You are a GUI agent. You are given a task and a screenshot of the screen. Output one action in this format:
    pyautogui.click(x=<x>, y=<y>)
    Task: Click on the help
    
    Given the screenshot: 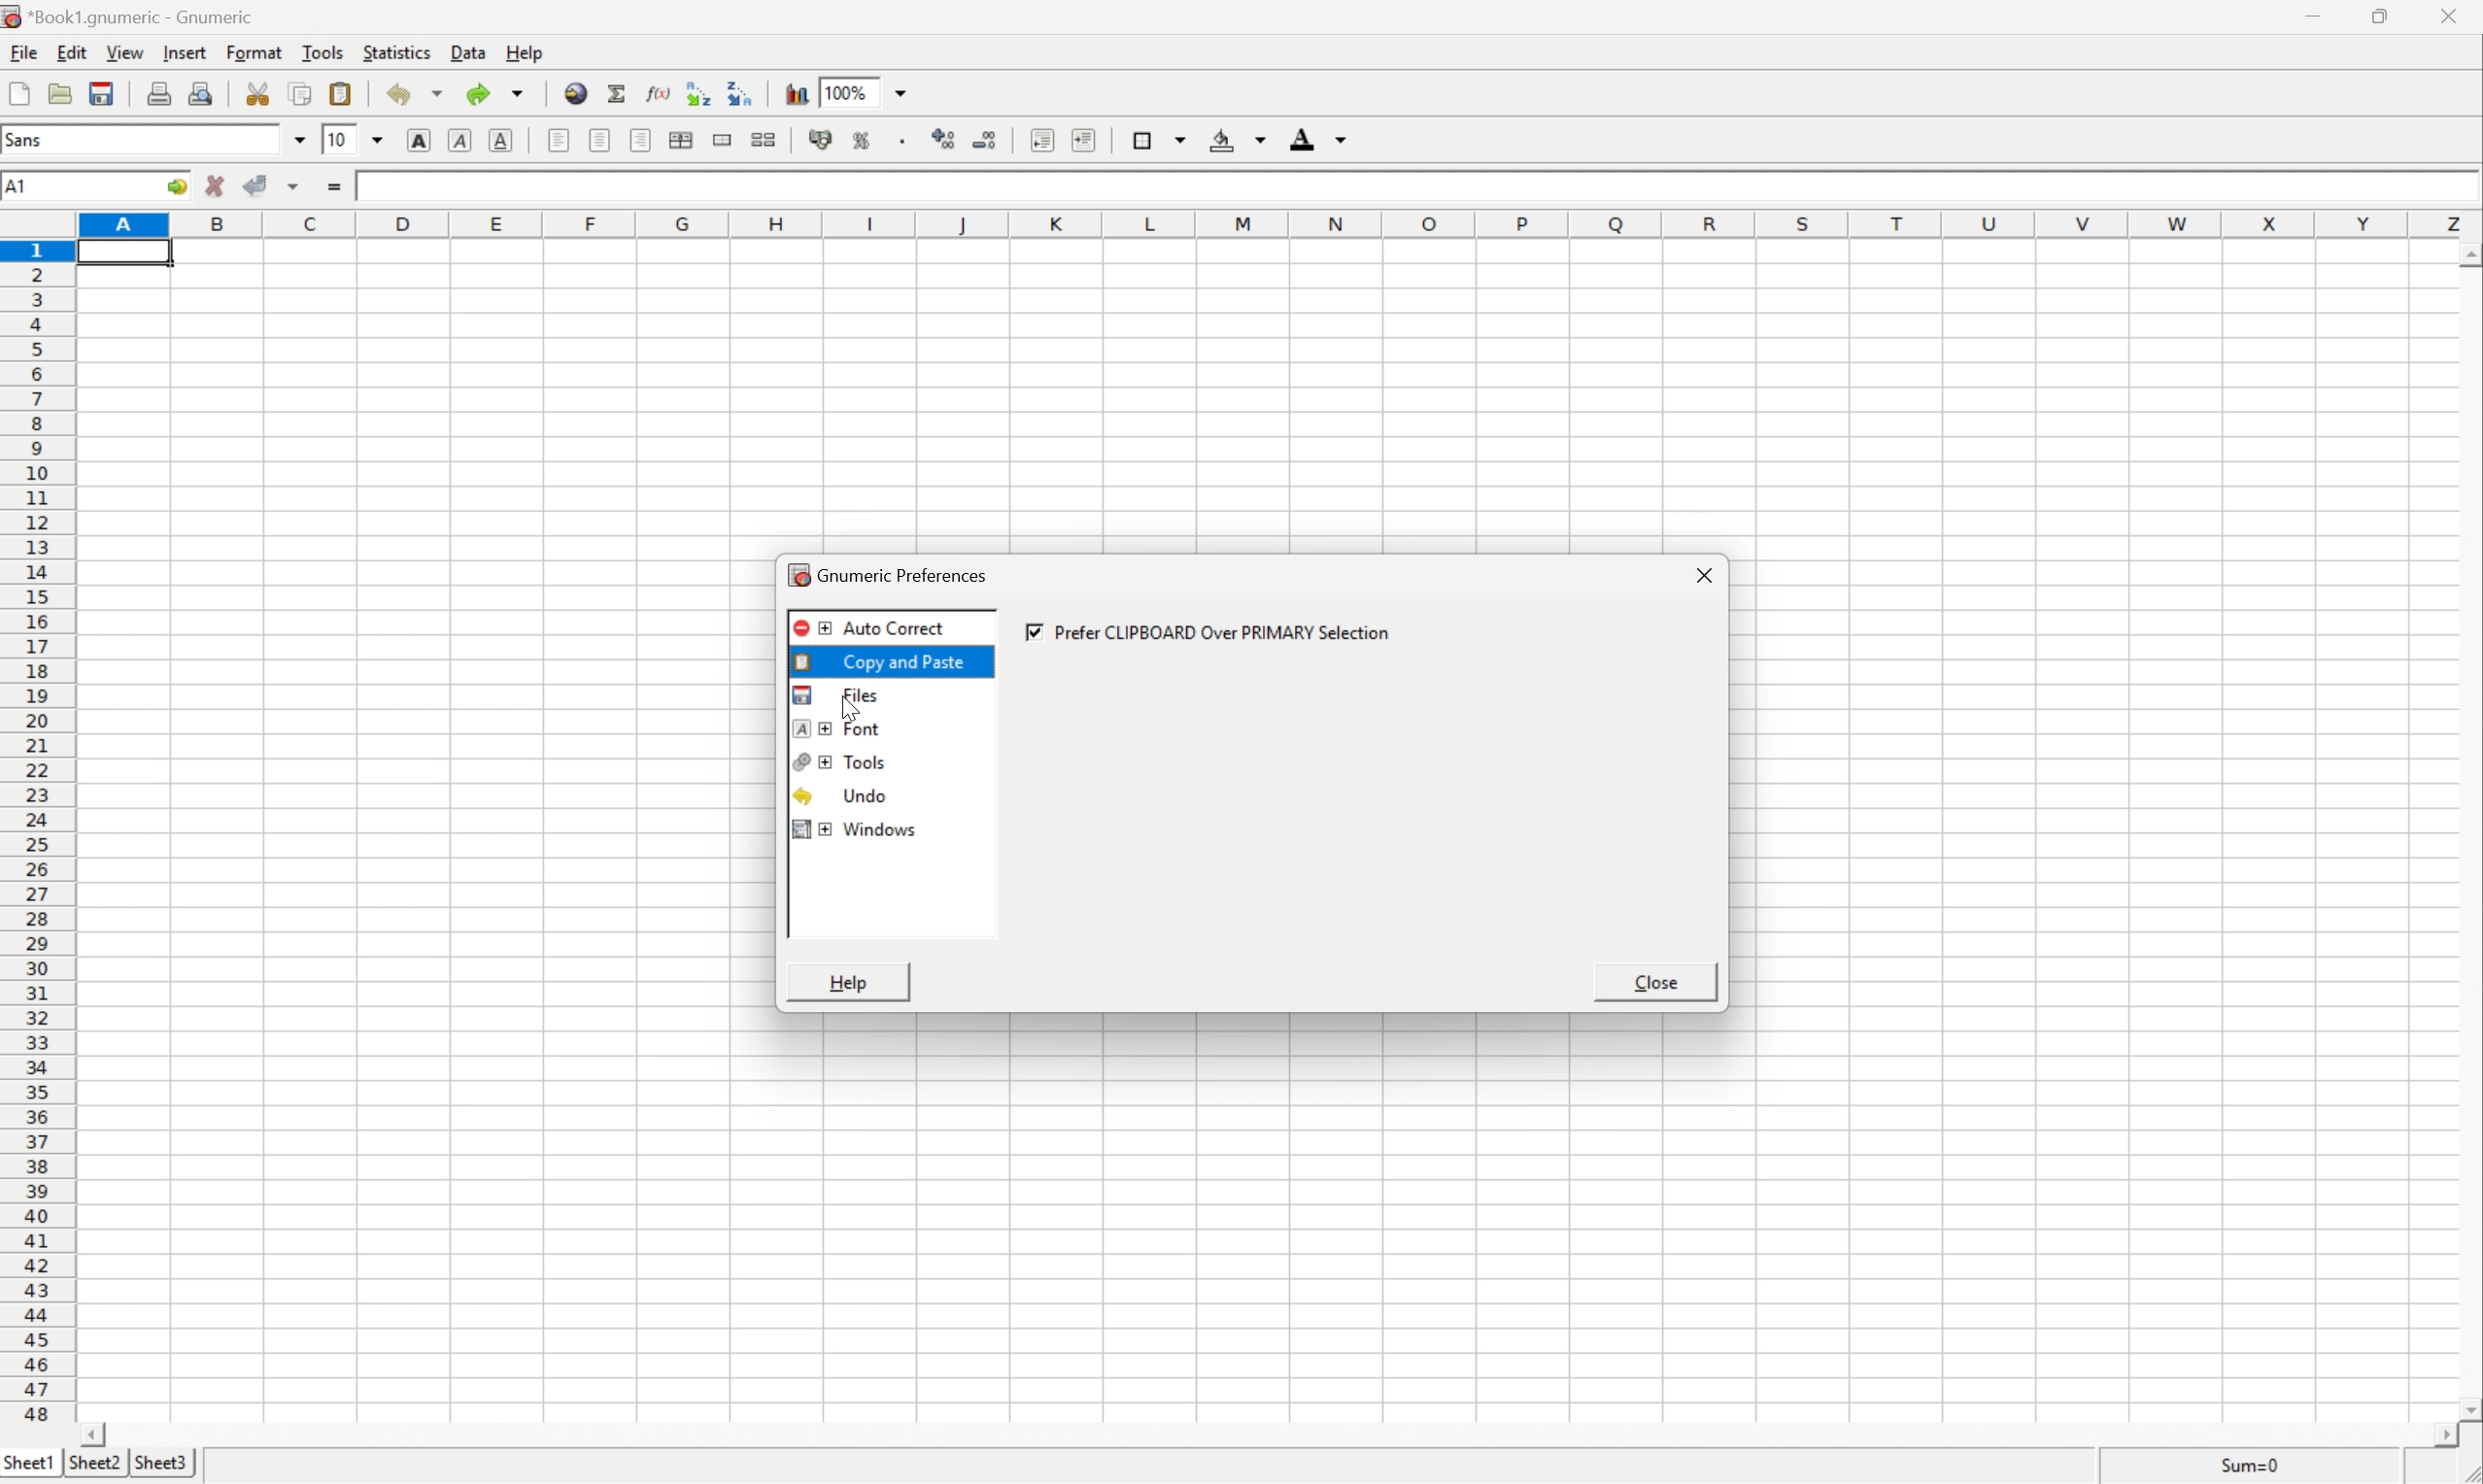 What is the action you would take?
    pyautogui.click(x=527, y=51)
    